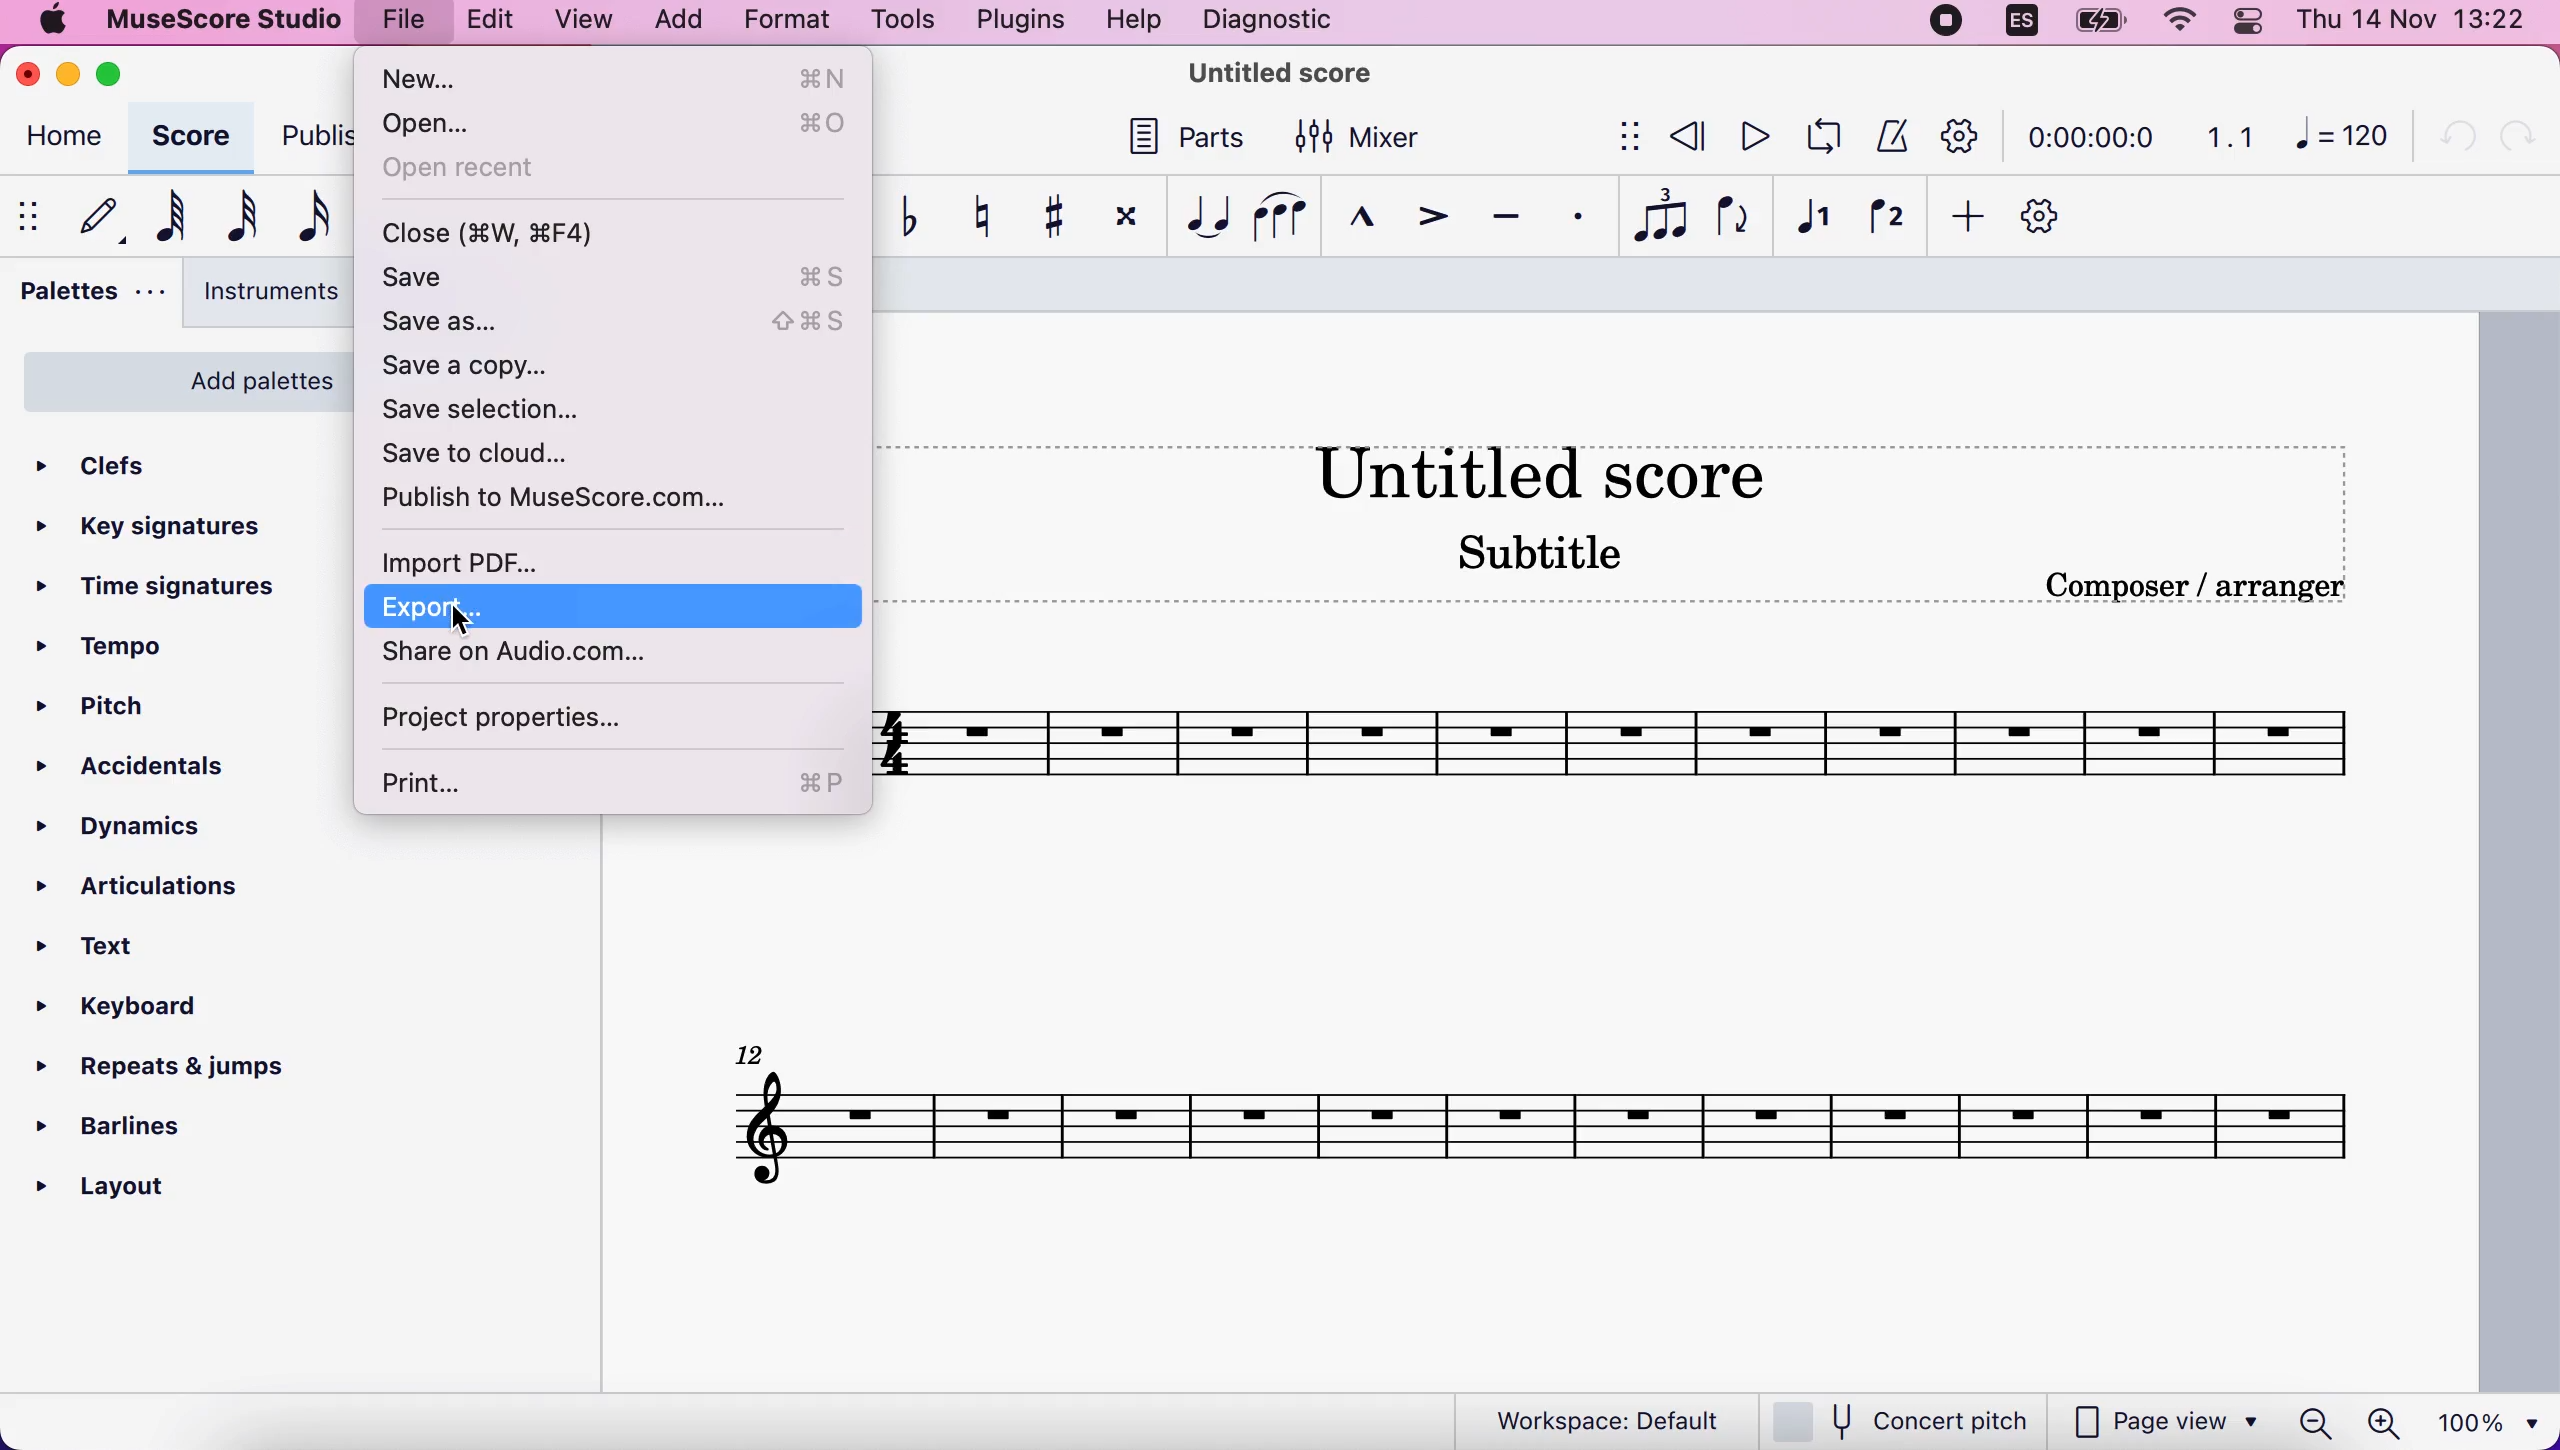 This screenshot has width=2560, height=1450. What do you see at coordinates (1626, 136) in the screenshot?
I see `show/hide` at bounding box center [1626, 136].